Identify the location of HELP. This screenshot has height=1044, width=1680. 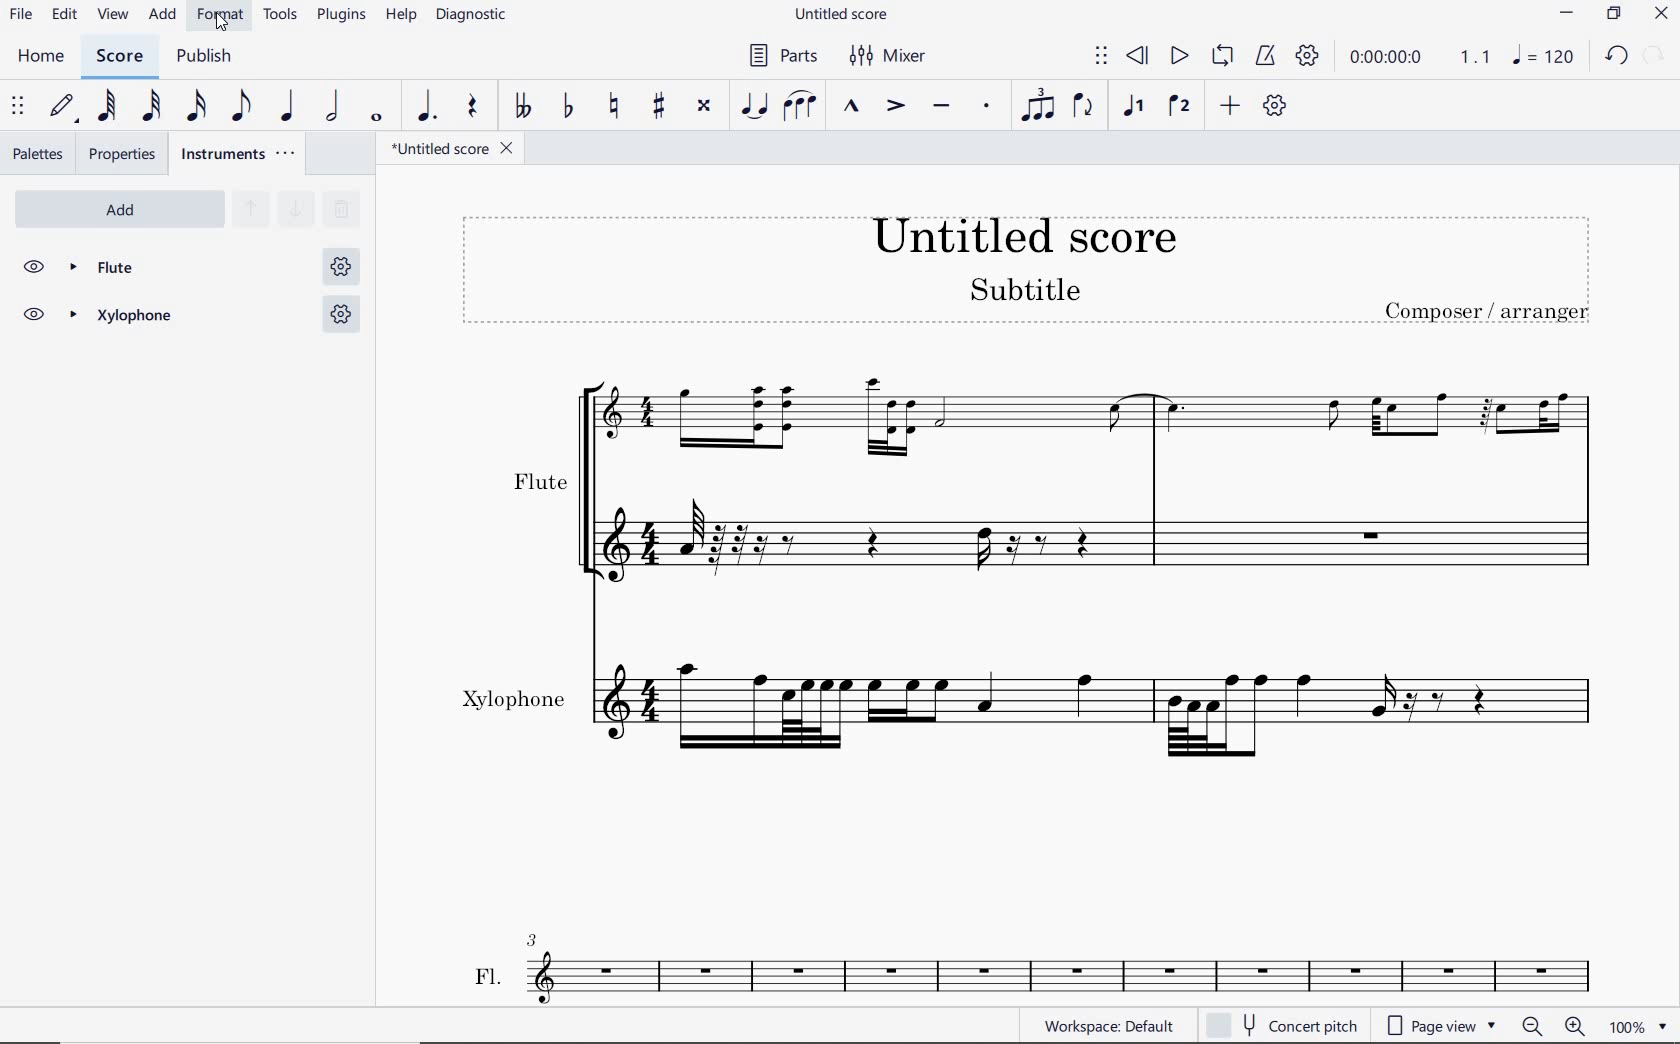
(401, 16).